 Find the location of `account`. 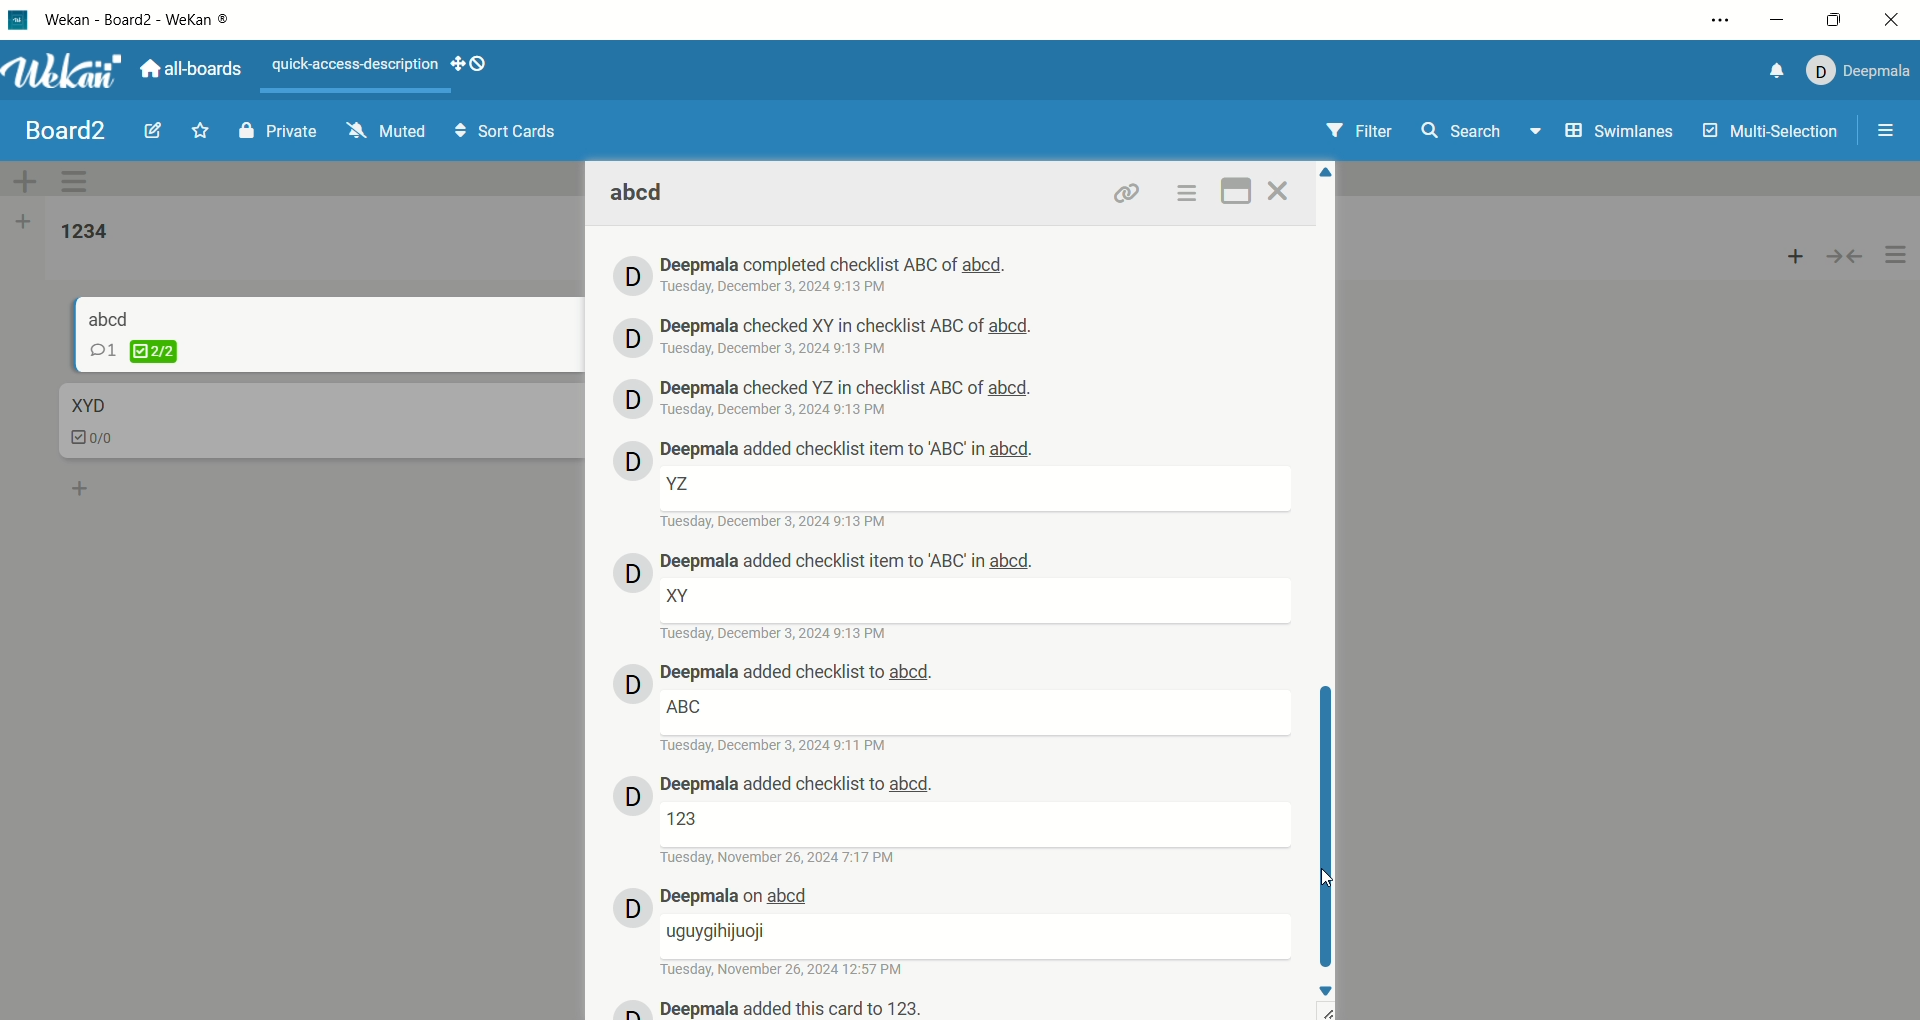

account is located at coordinates (1855, 71).